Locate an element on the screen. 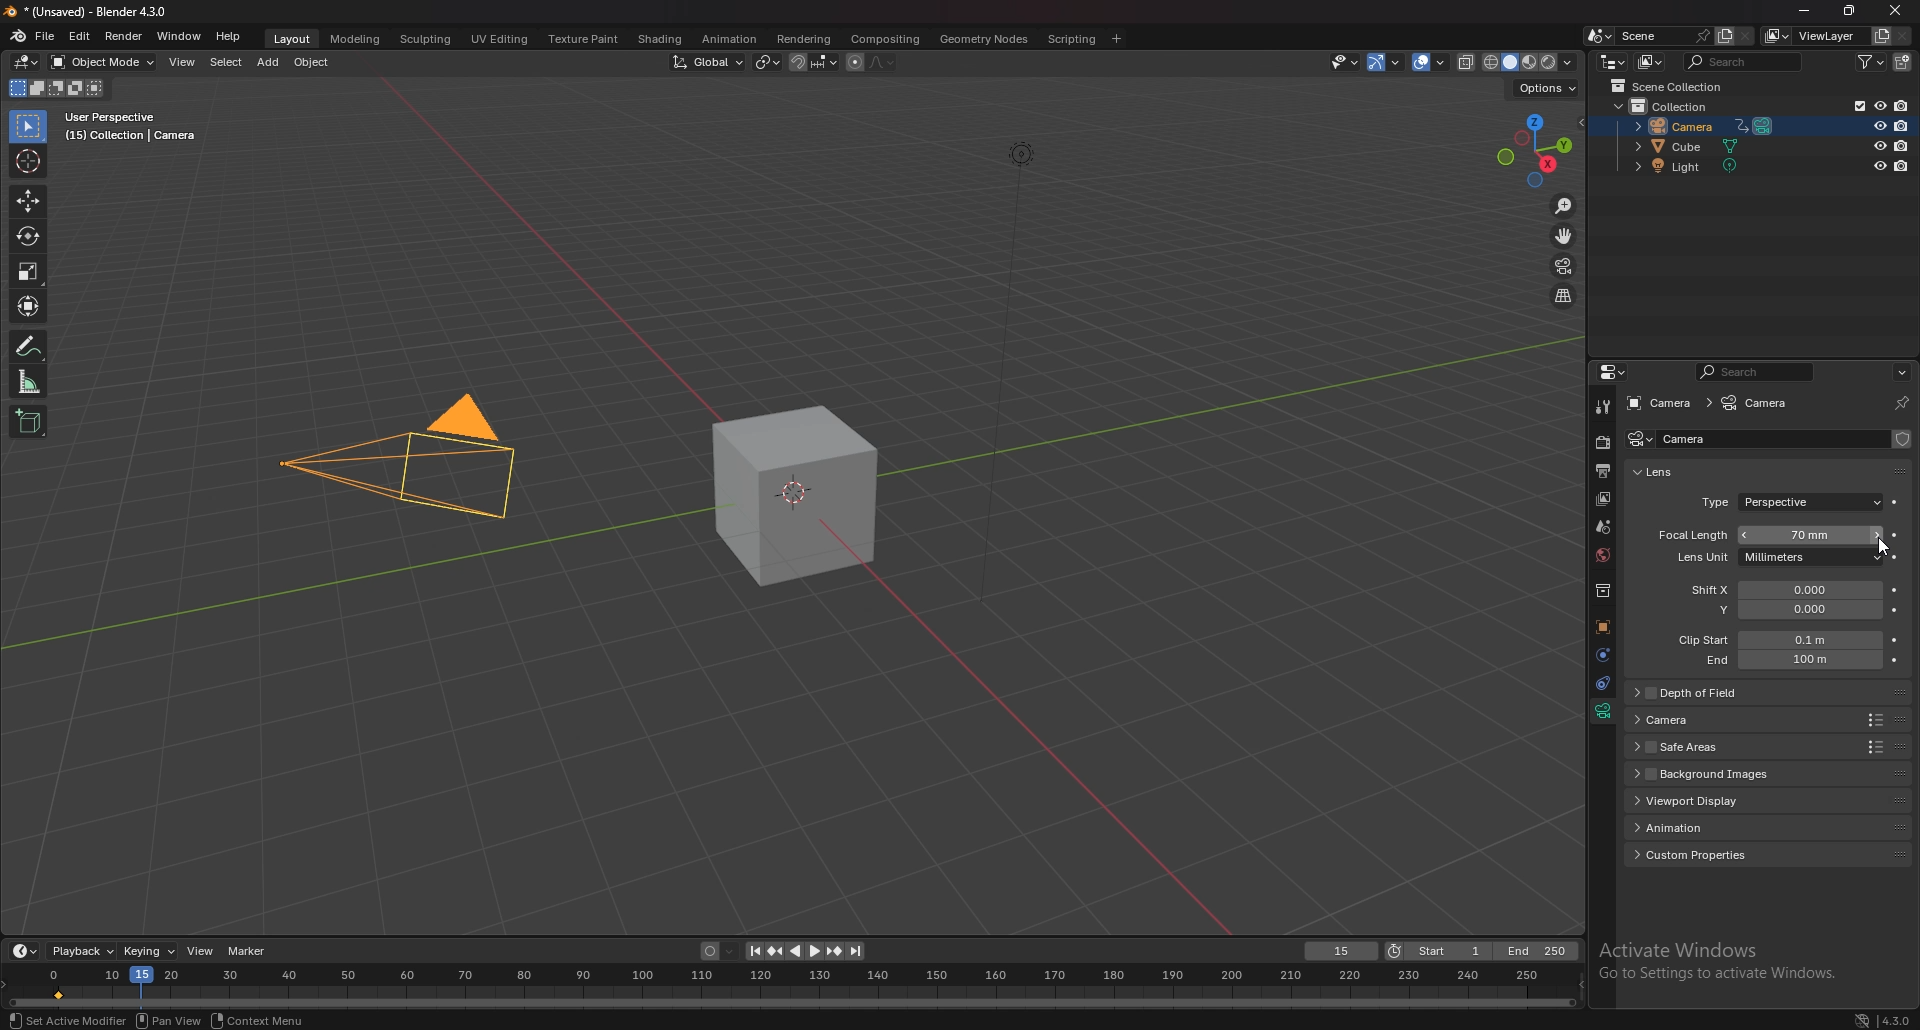 This screenshot has height=1030, width=1920.  is located at coordinates (996, 374).